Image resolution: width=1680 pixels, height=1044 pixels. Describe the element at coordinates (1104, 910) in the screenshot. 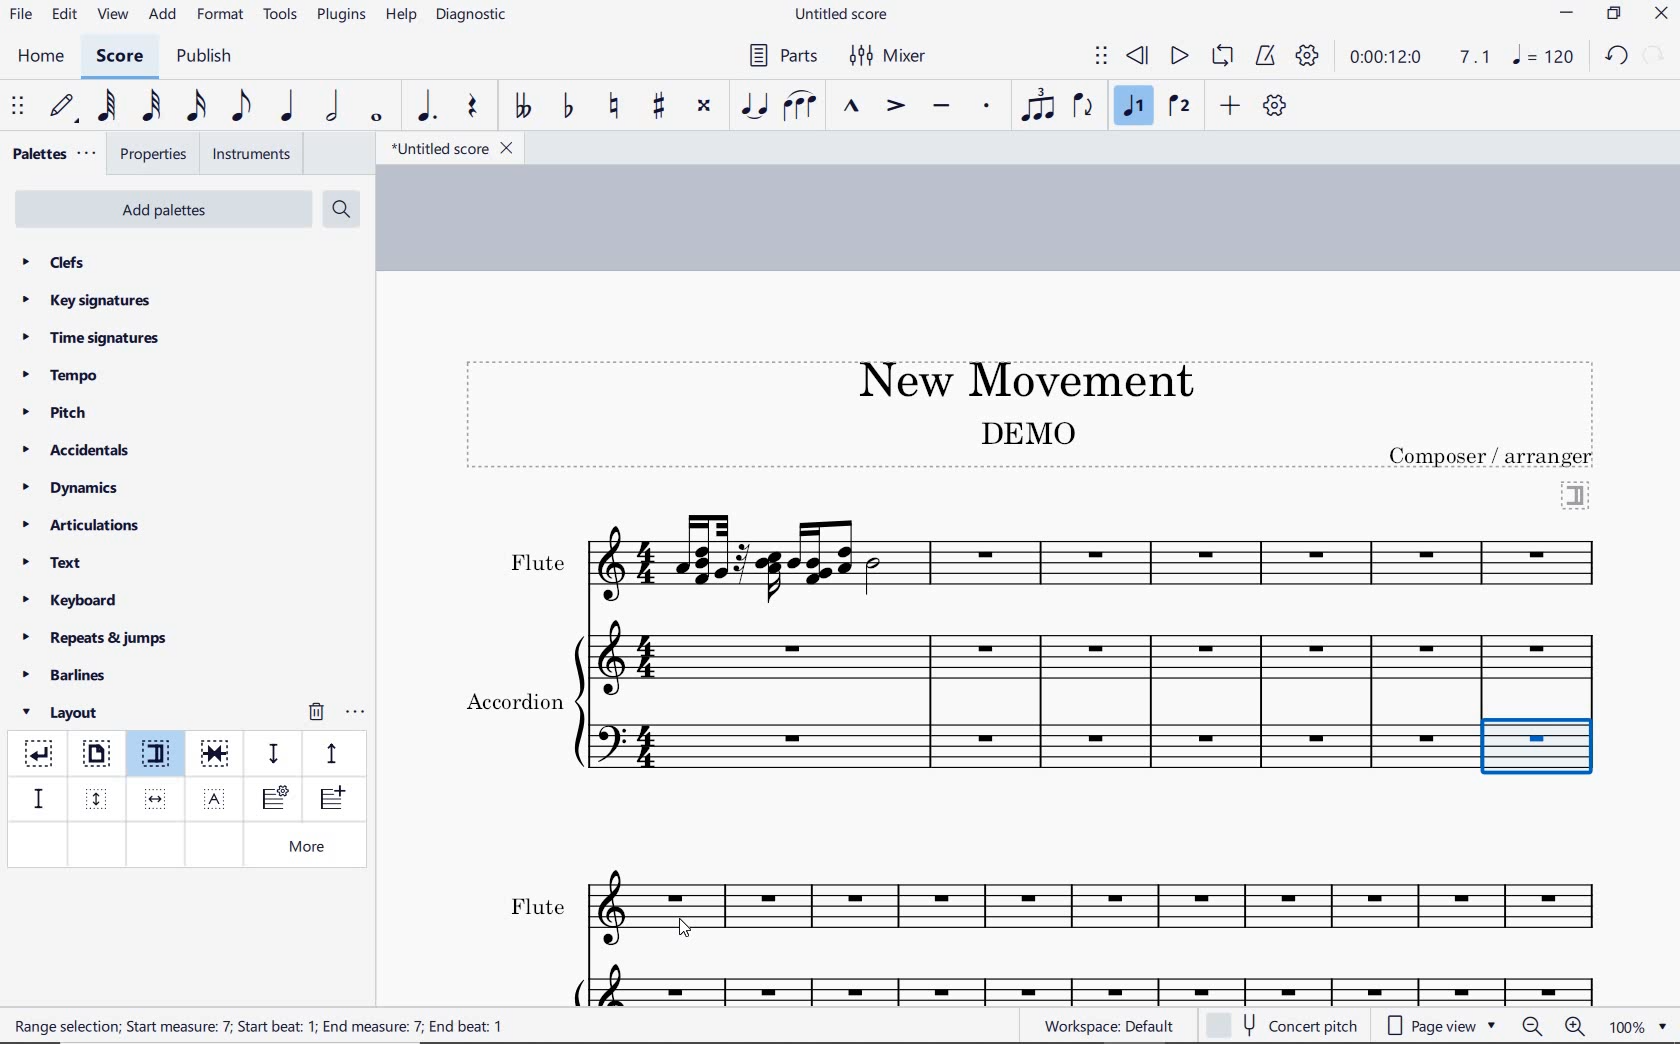

I see `FL` at that location.